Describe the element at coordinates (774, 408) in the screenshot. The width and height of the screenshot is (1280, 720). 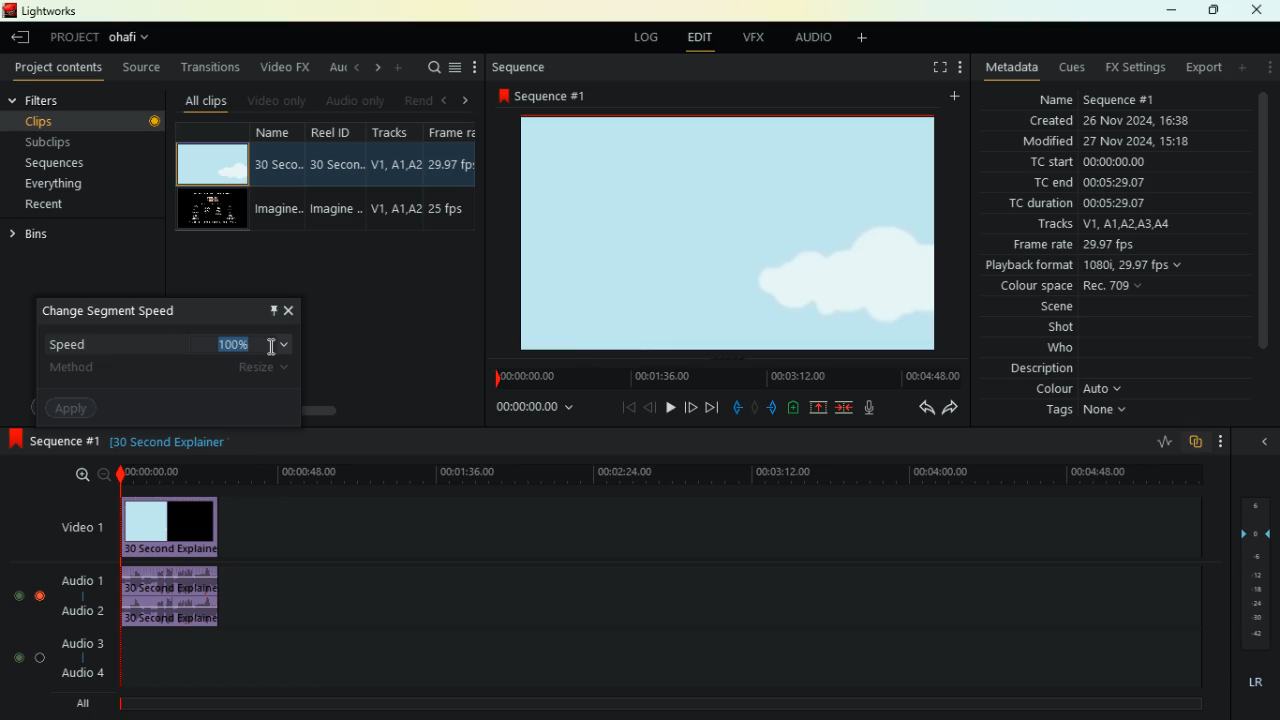
I see `push` at that location.